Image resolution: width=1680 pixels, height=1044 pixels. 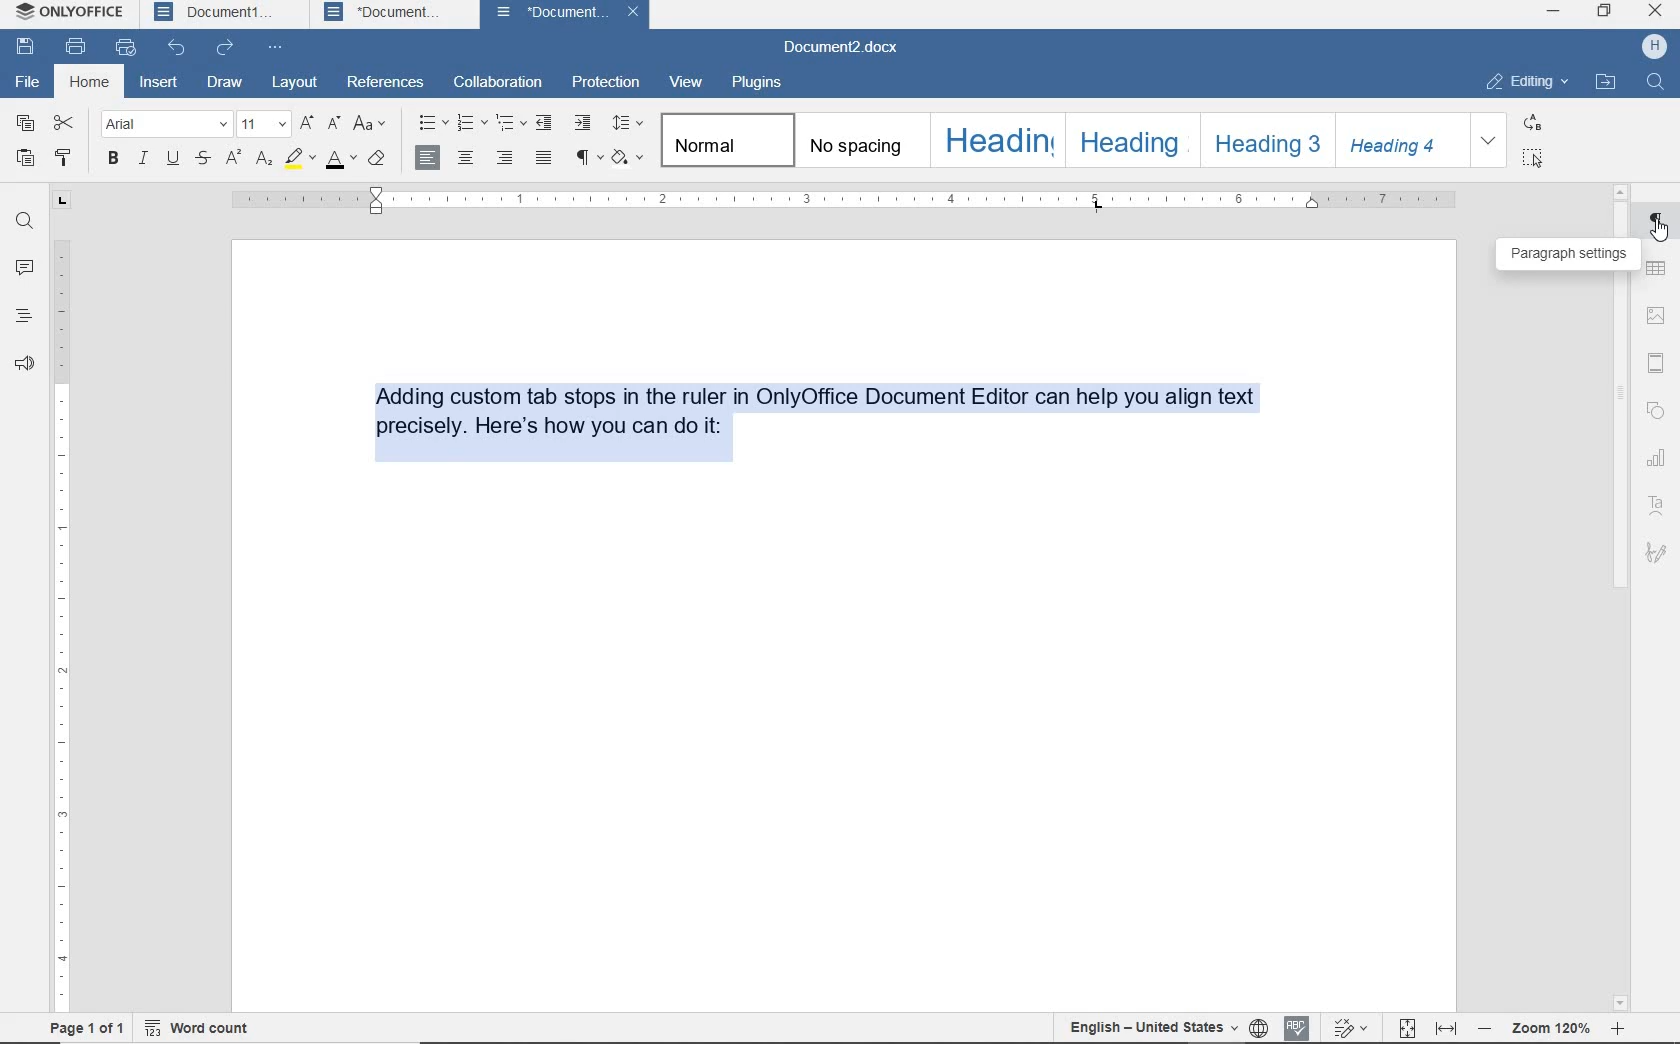 I want to click on subscript, so click(x=265, y=160).